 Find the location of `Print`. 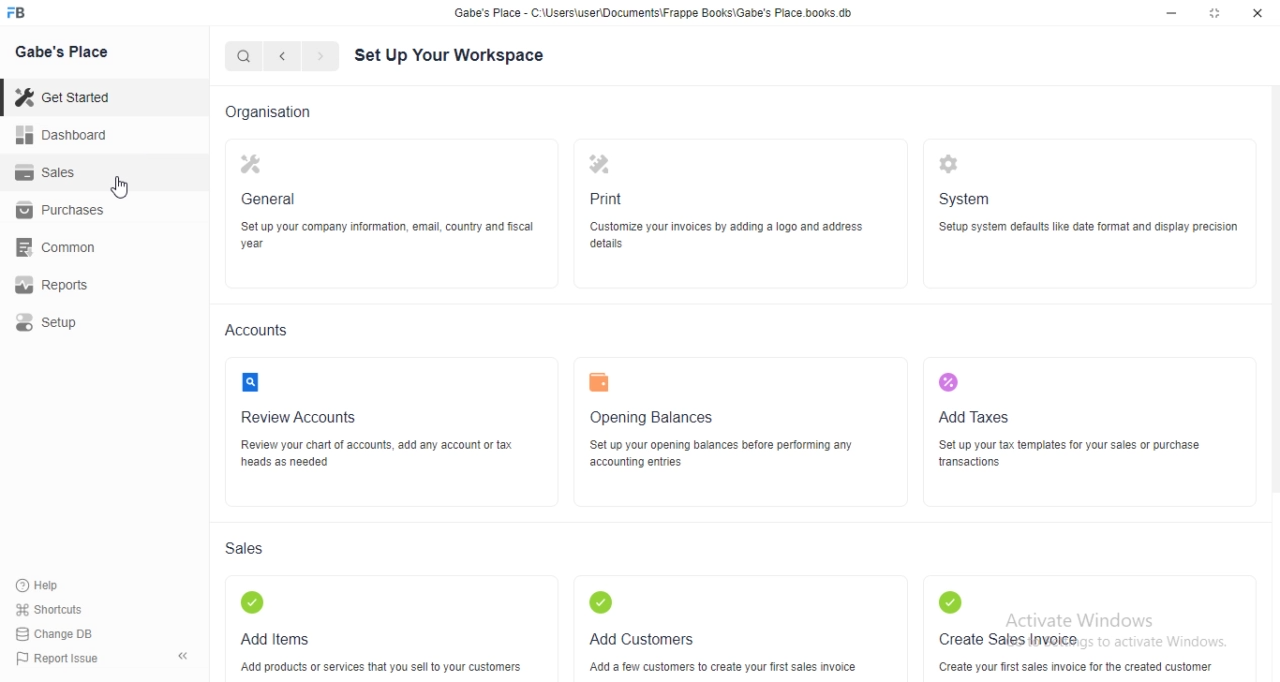

Print is located at coordinates (622, 175).